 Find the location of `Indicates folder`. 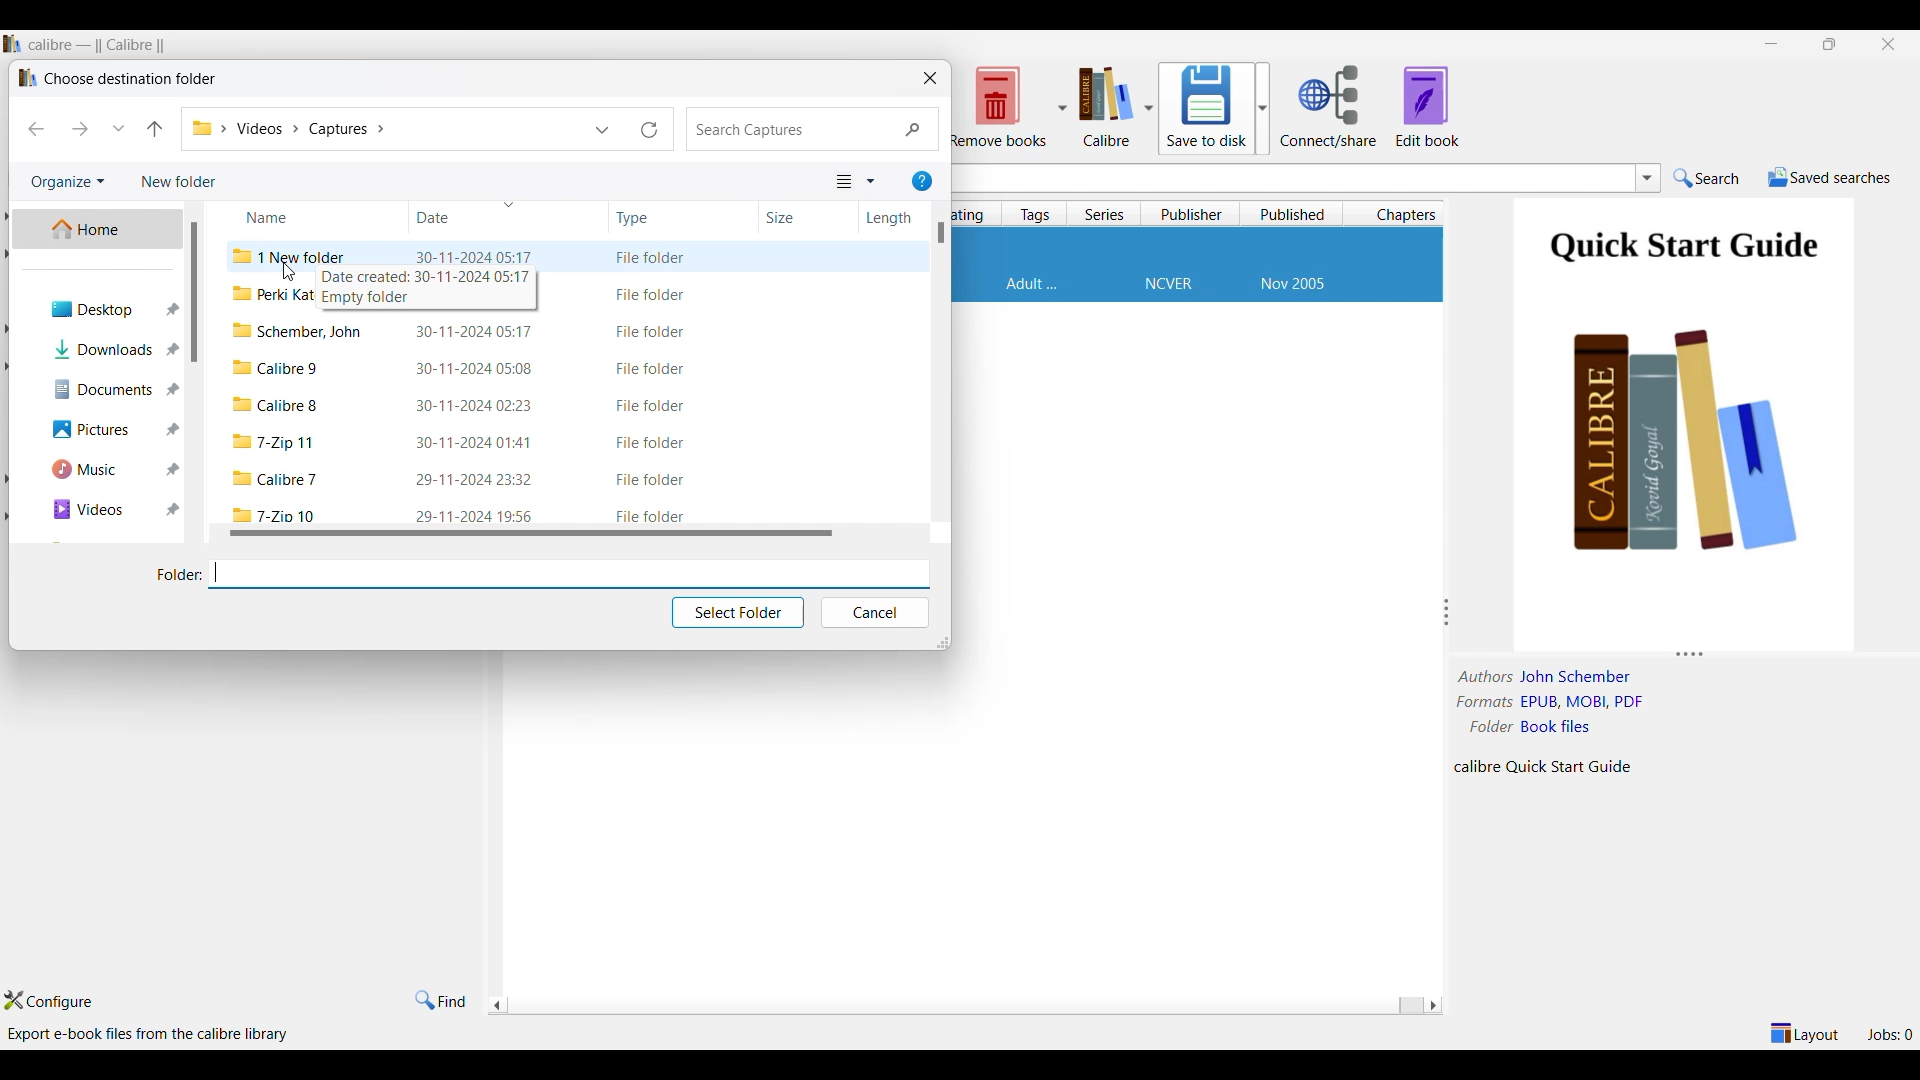

Indicates folder is located at coordinates (180, 575).